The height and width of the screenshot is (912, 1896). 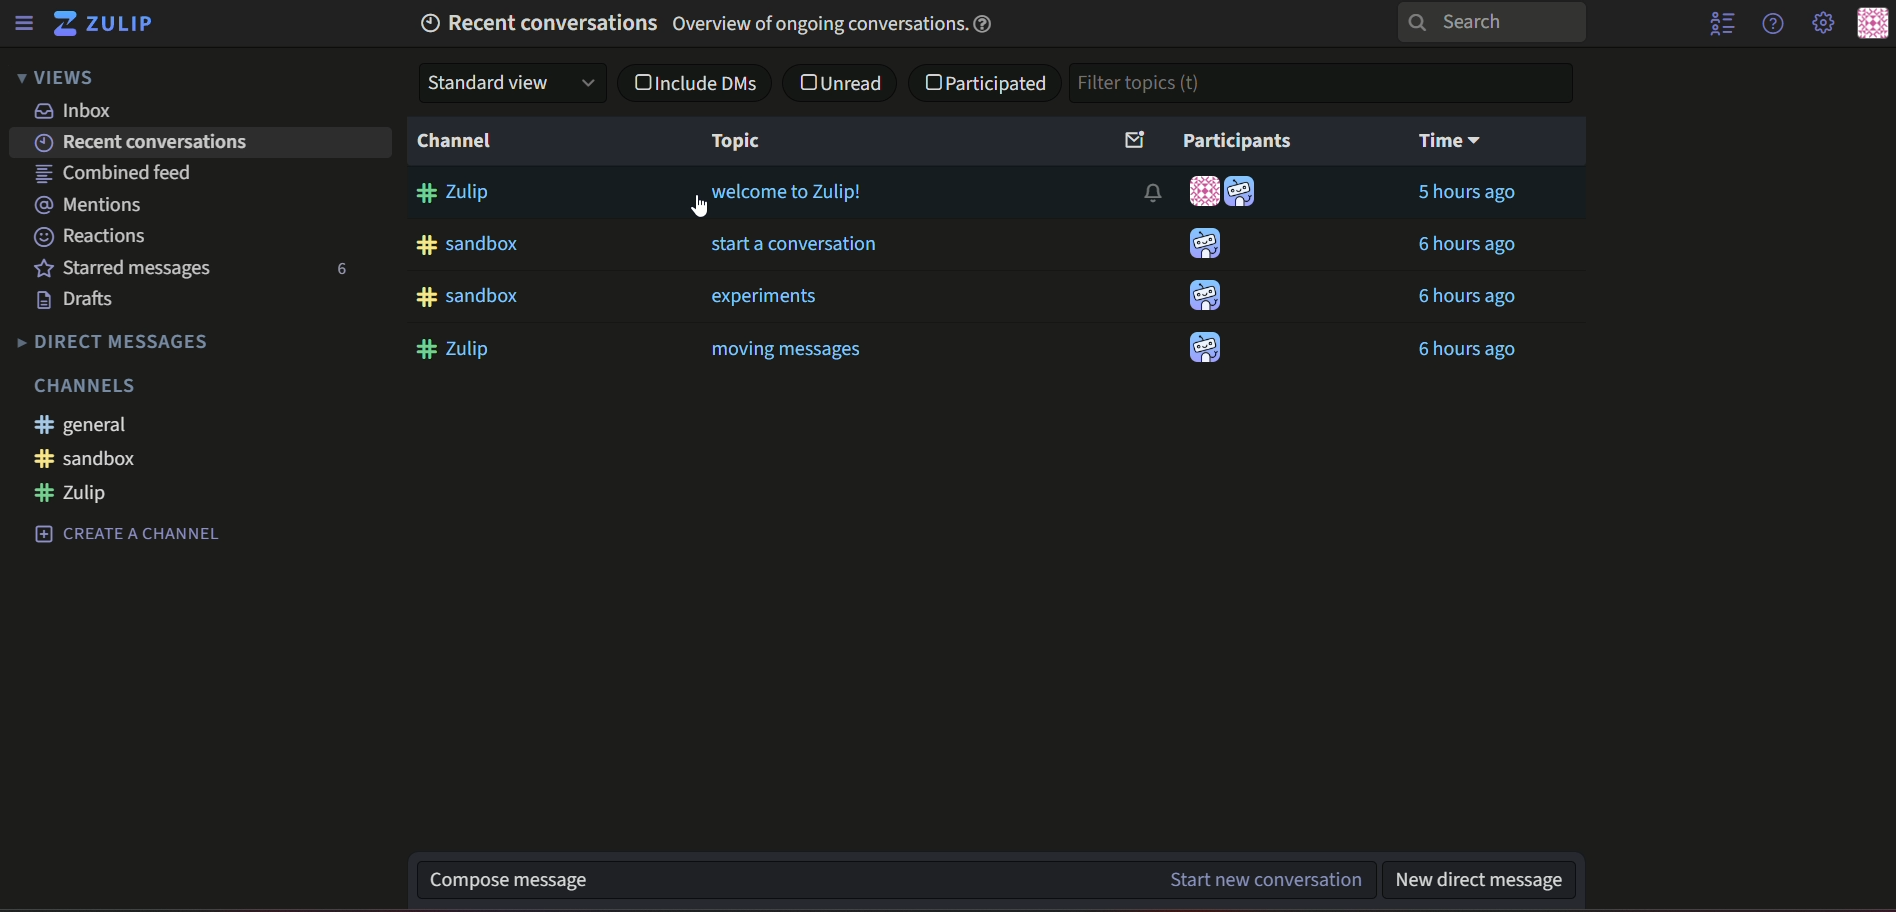 What do you see at coordinates (512, 81) in the screenshot?
I see `standard view` at bounding box center [512, 81].